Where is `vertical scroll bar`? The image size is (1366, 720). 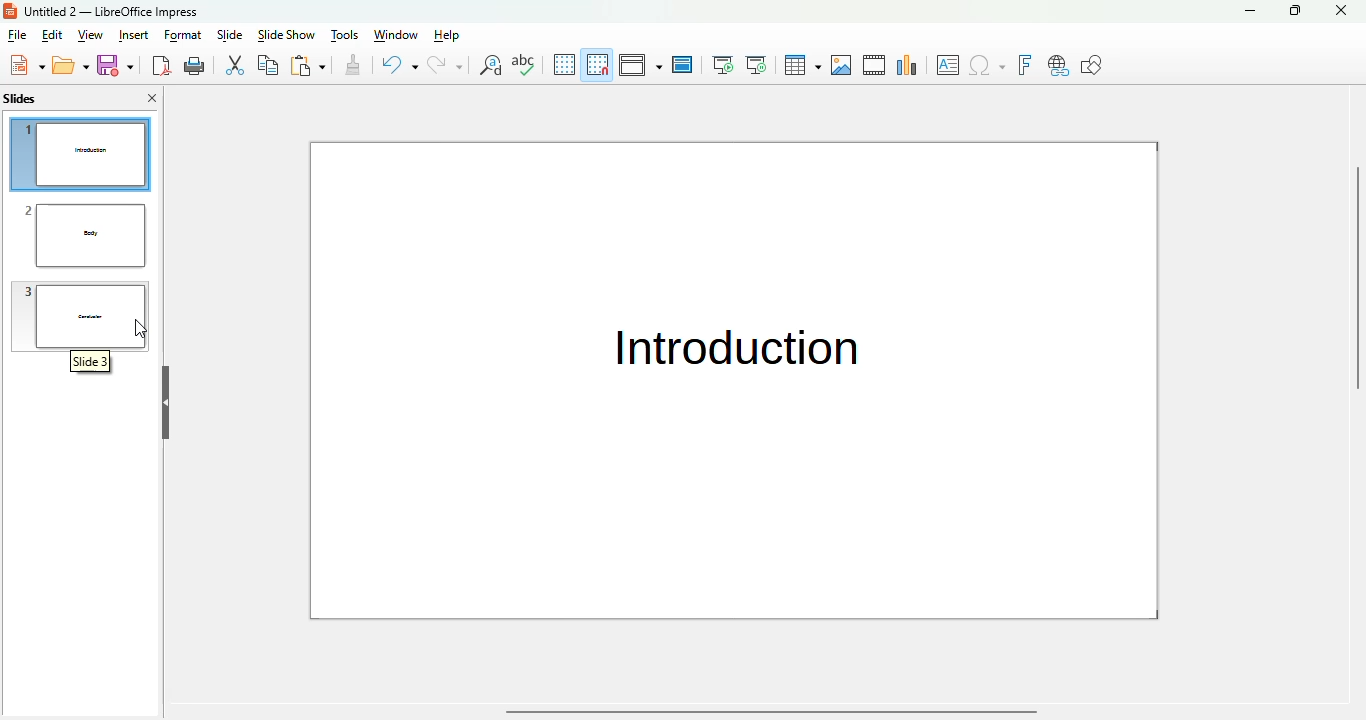
vertical scroll bar is located at coordinates (1354, 338).